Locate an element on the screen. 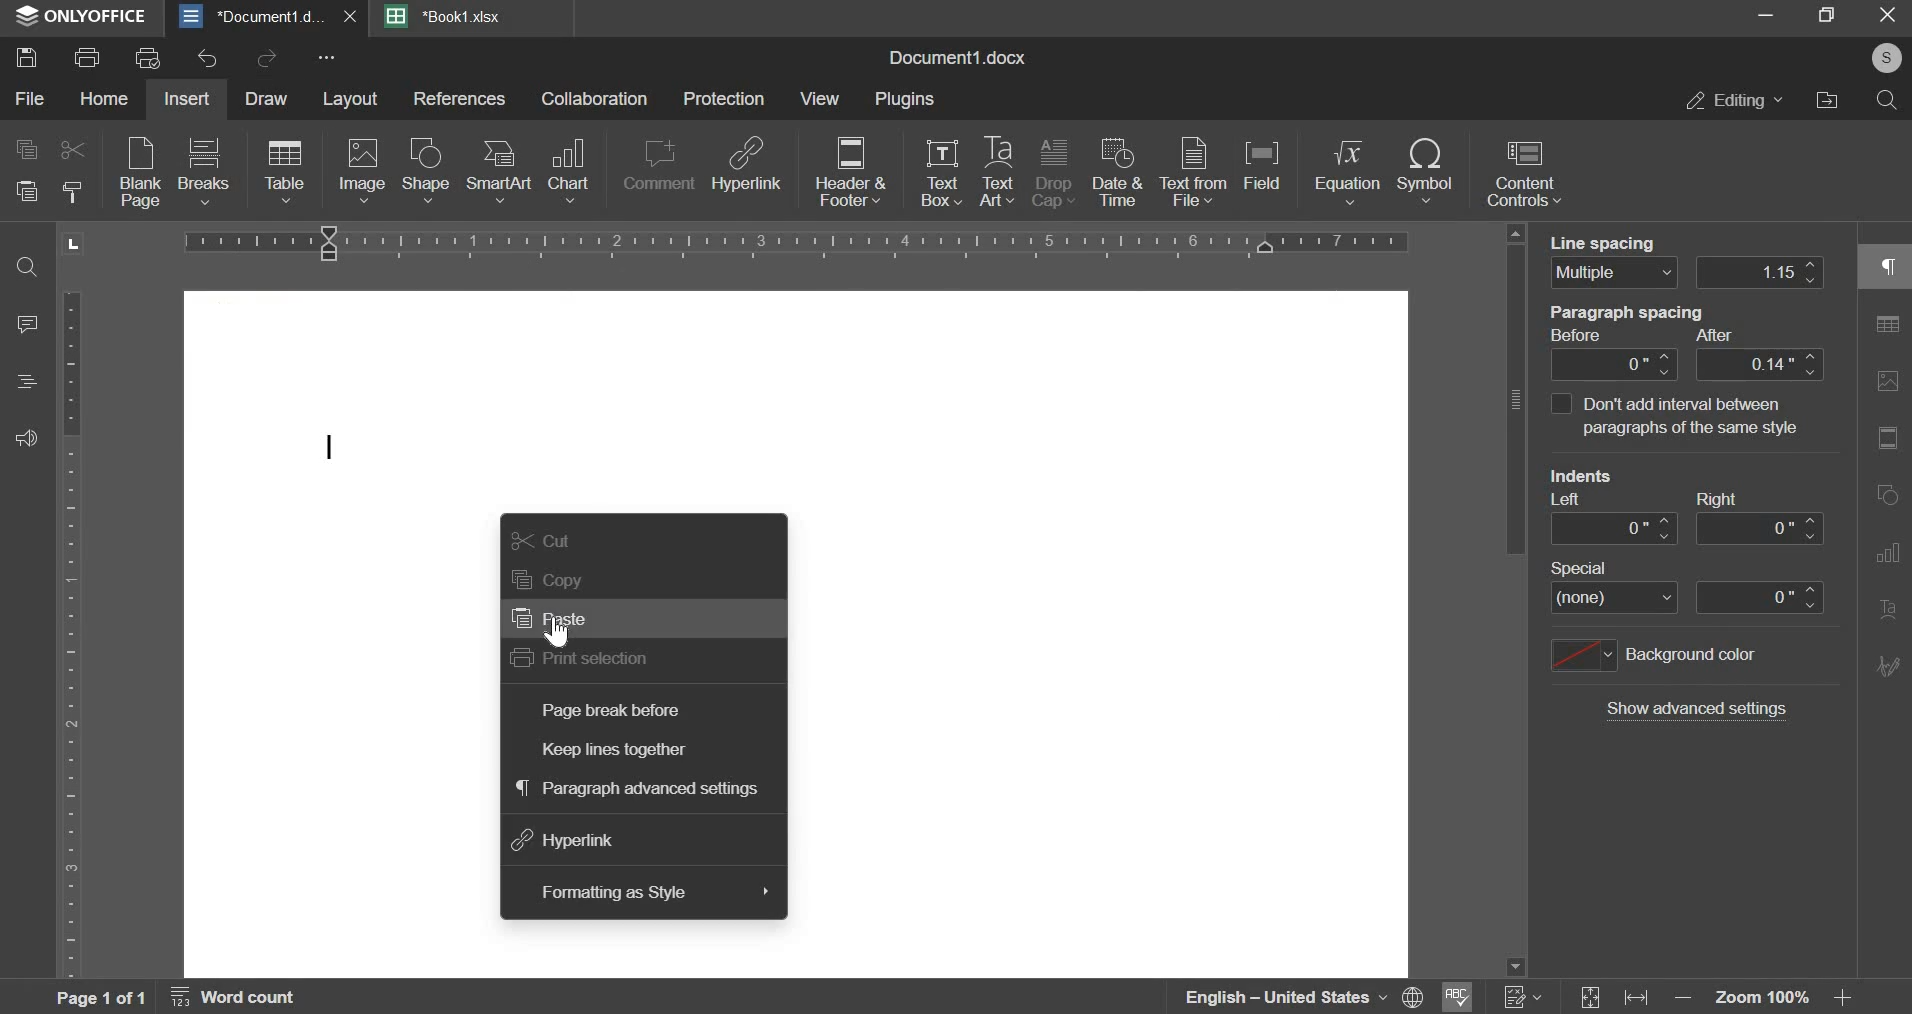  paragraph advanced settings is located at coordinates (639, 787).